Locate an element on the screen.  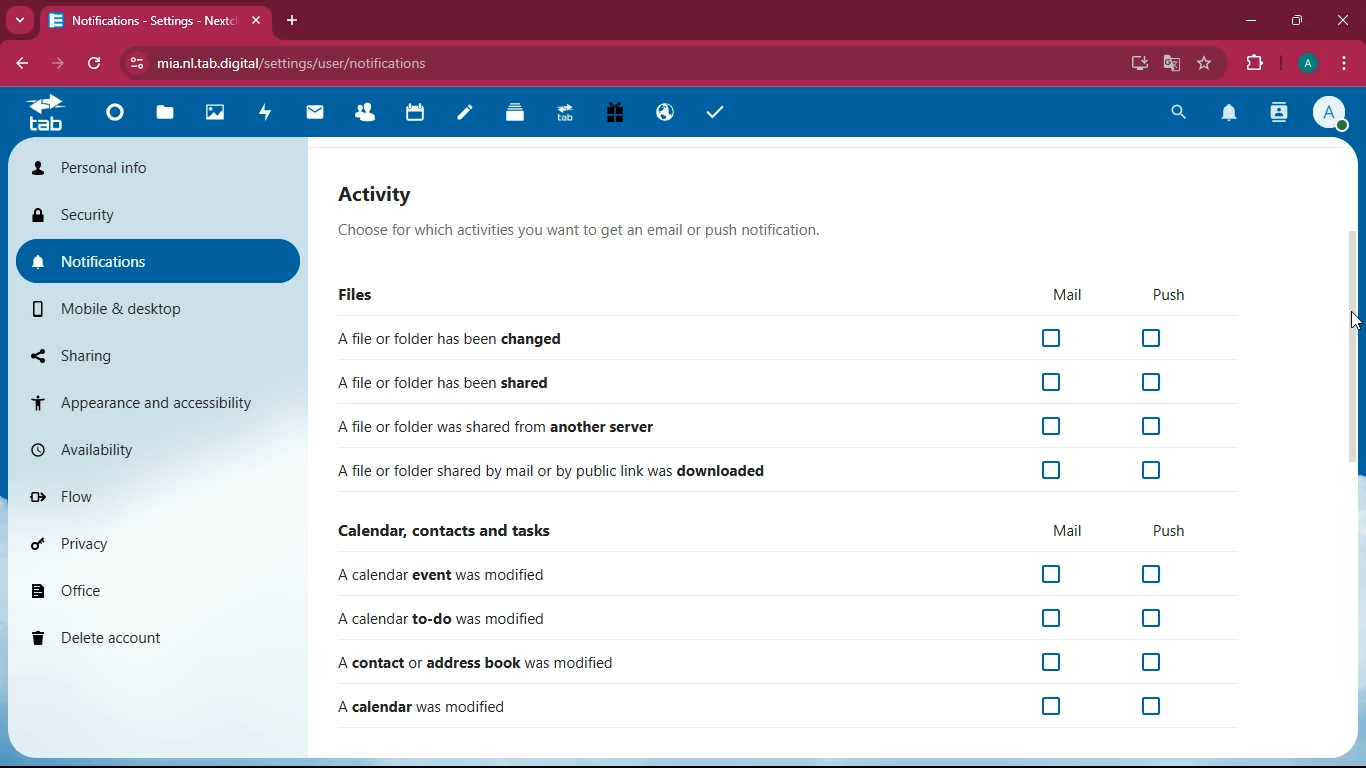
notes is located at coordinates (468, 116).